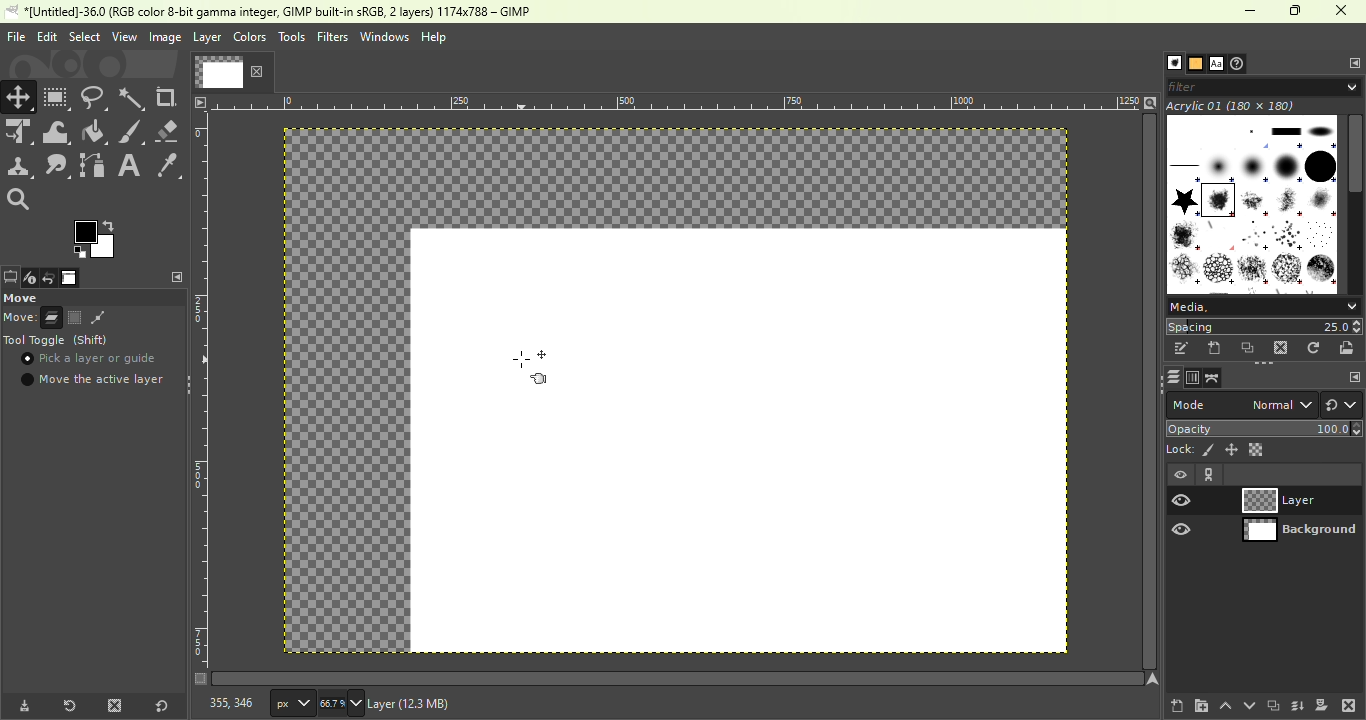 This screenshot has height=720, width=1366. I want to click on Image, so click(70, 278).